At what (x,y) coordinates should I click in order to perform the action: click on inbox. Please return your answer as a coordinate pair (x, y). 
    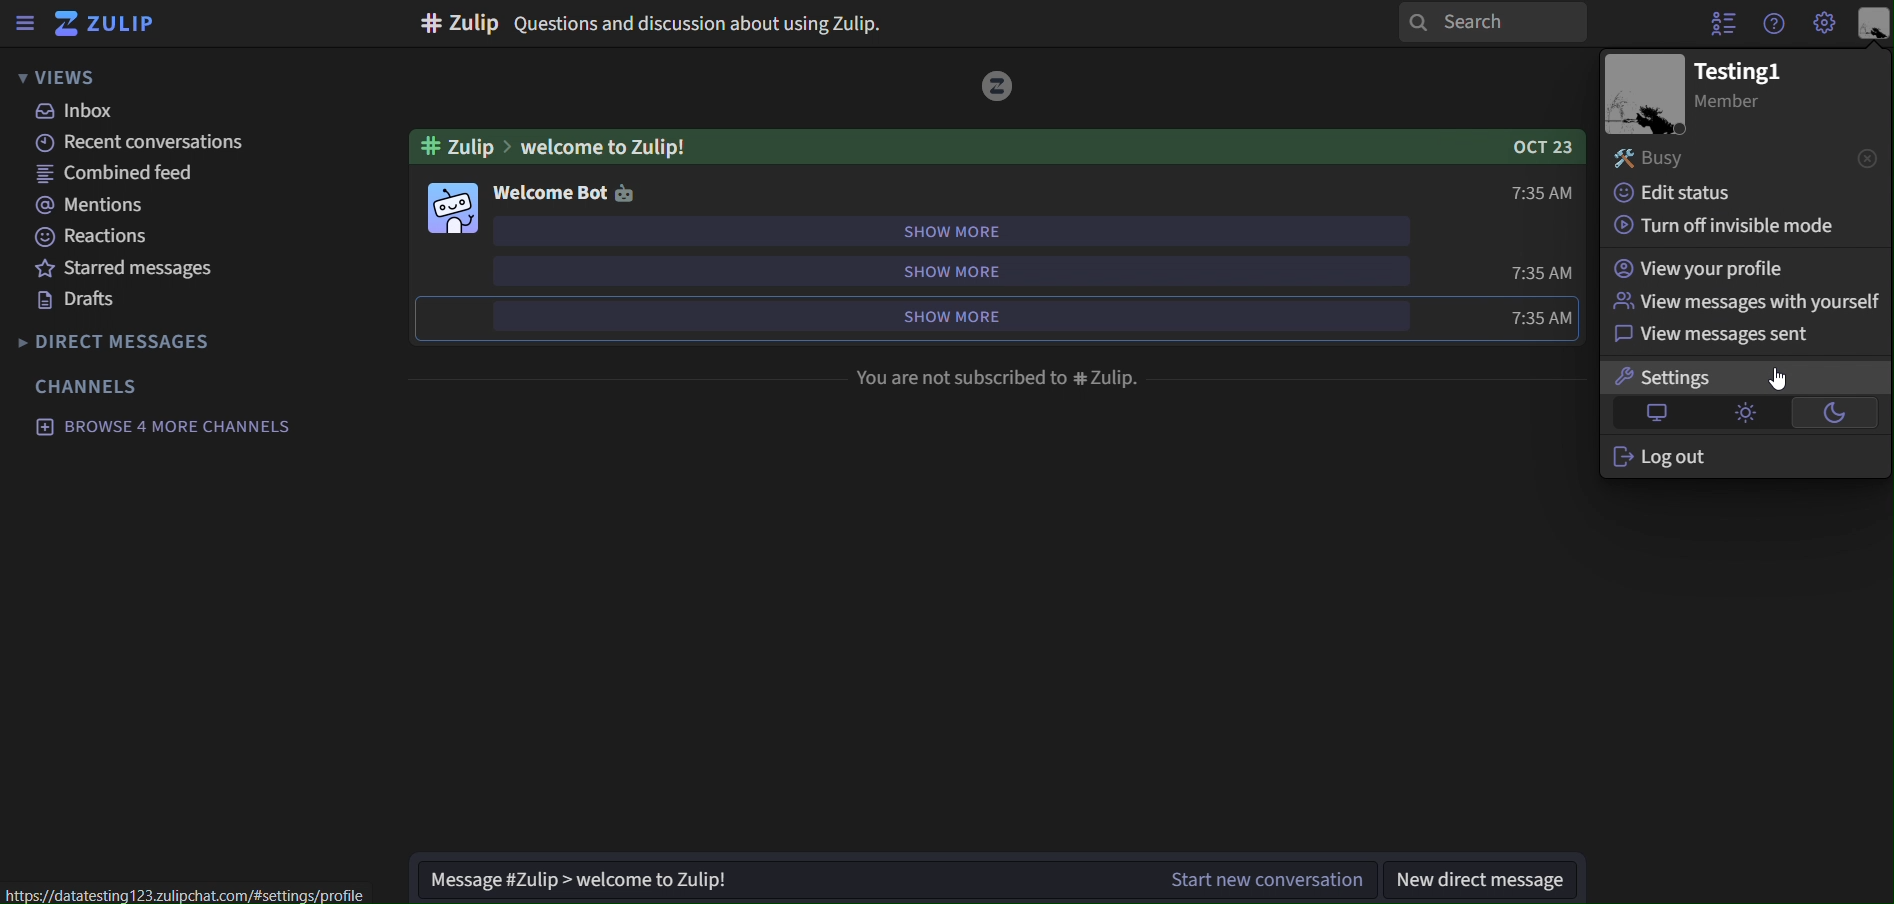
    Looking at the image, I should click on (78, 110).